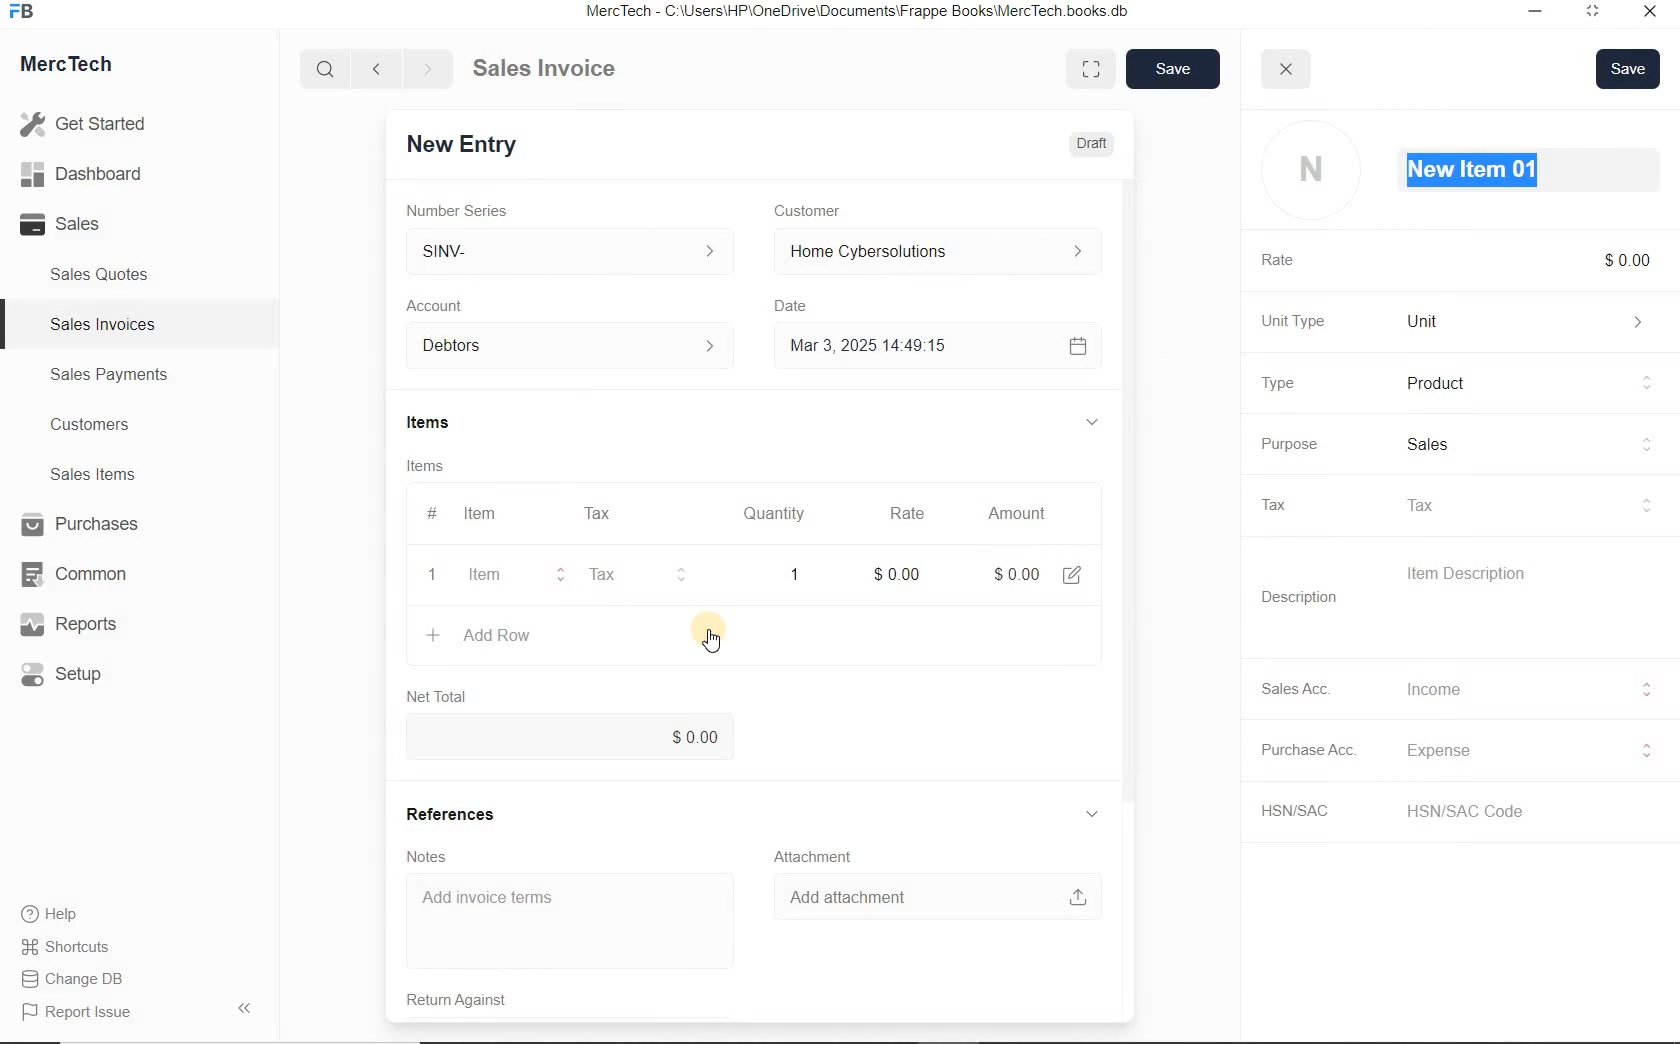 The height and width of the screenshot is (1044, 1680). I want to click on Maximum, so click(1593, 14).